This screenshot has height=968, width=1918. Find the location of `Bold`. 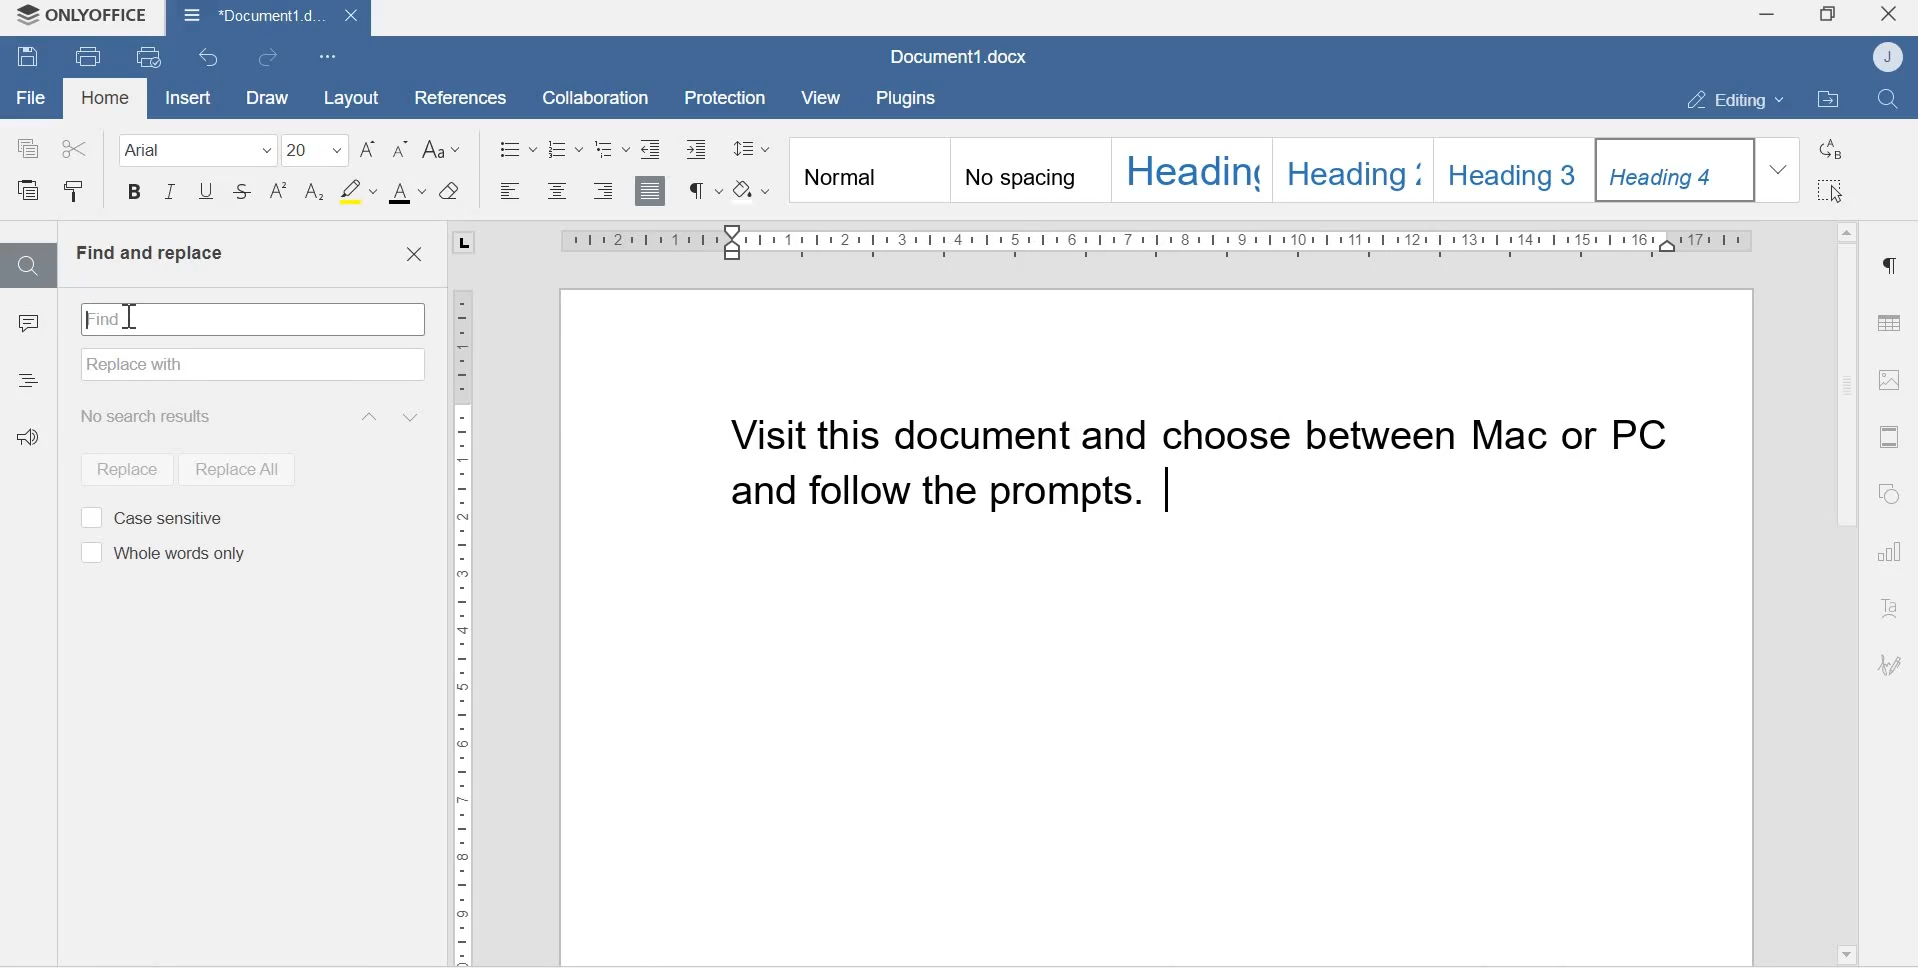

Bold is located at coordinates (134, 195).